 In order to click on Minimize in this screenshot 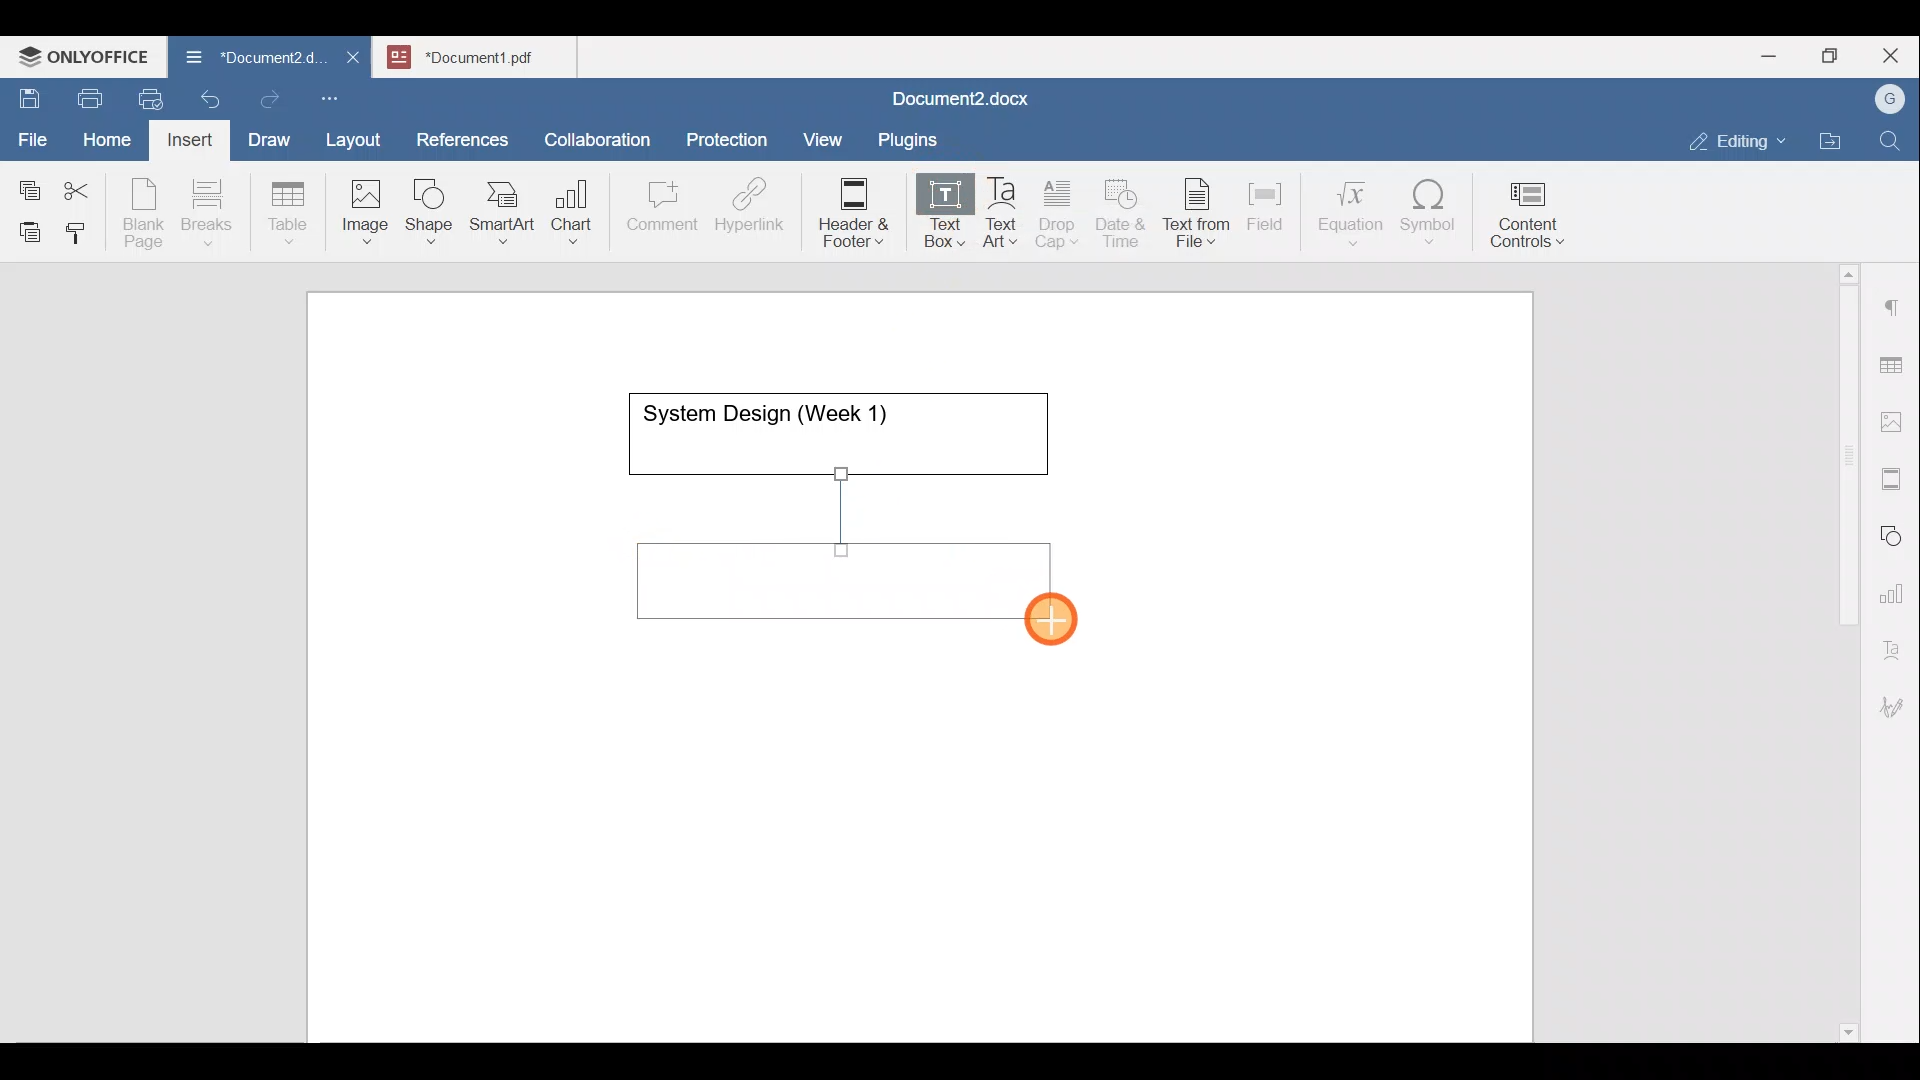, I will do `click(1768, 54)`.